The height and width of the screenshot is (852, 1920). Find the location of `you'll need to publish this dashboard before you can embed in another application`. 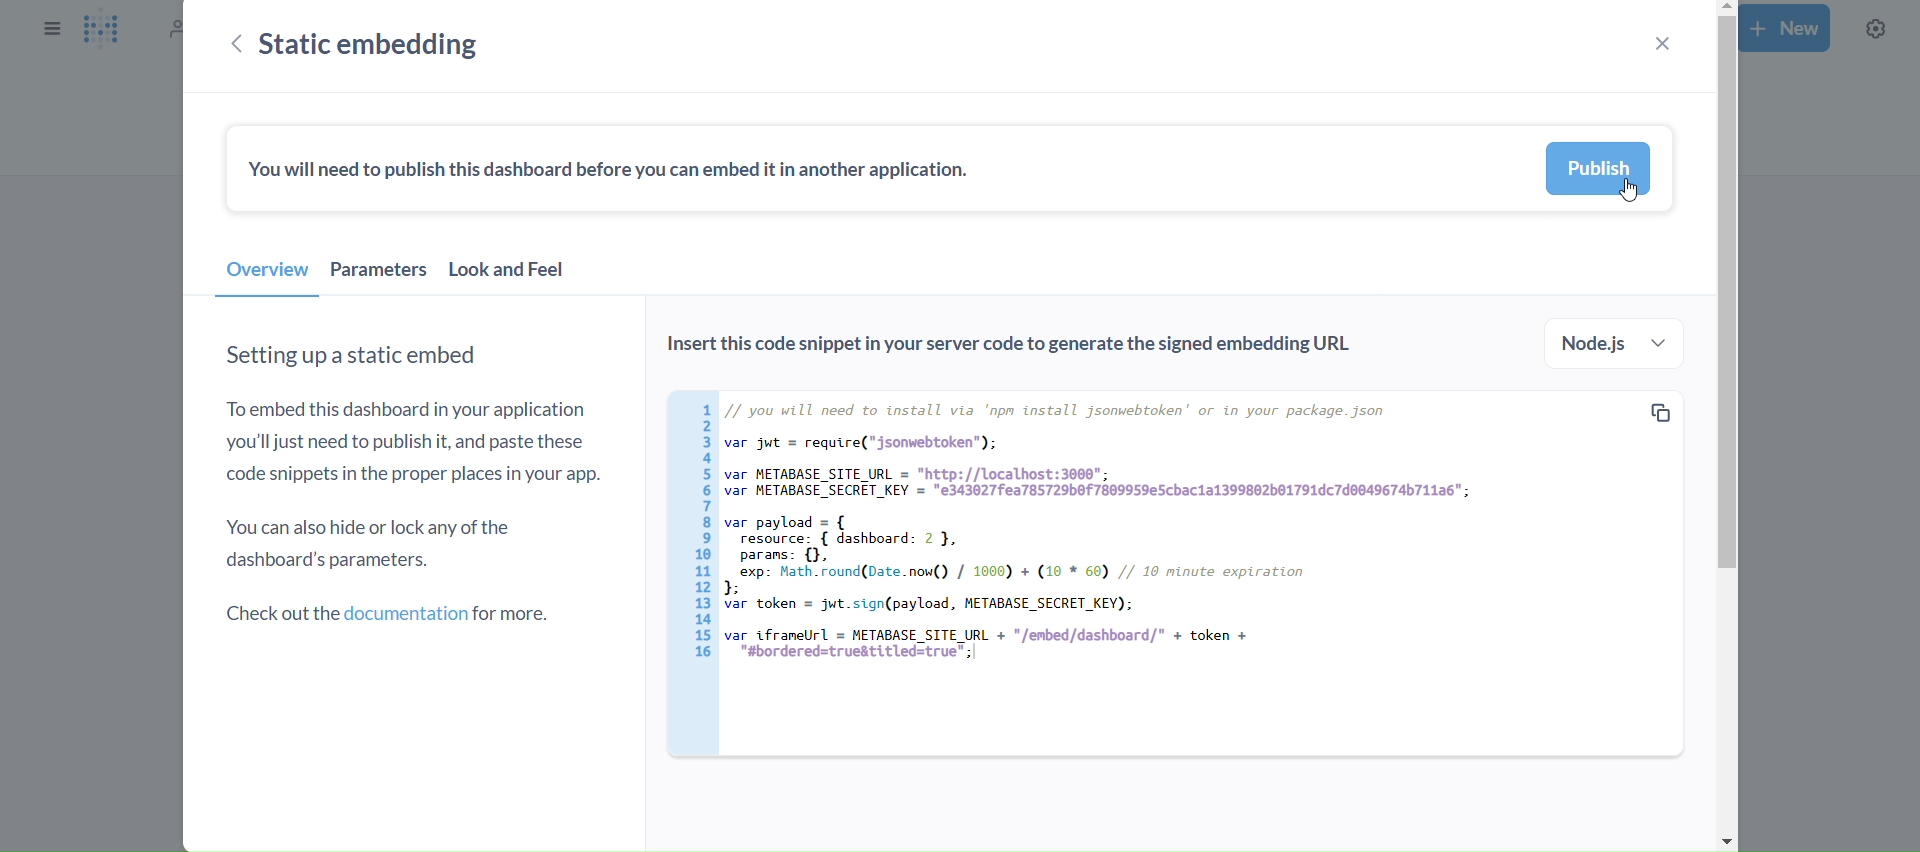

you'll need to publish this dashboard before you can embed in another application is located at coordinates (610, 175).